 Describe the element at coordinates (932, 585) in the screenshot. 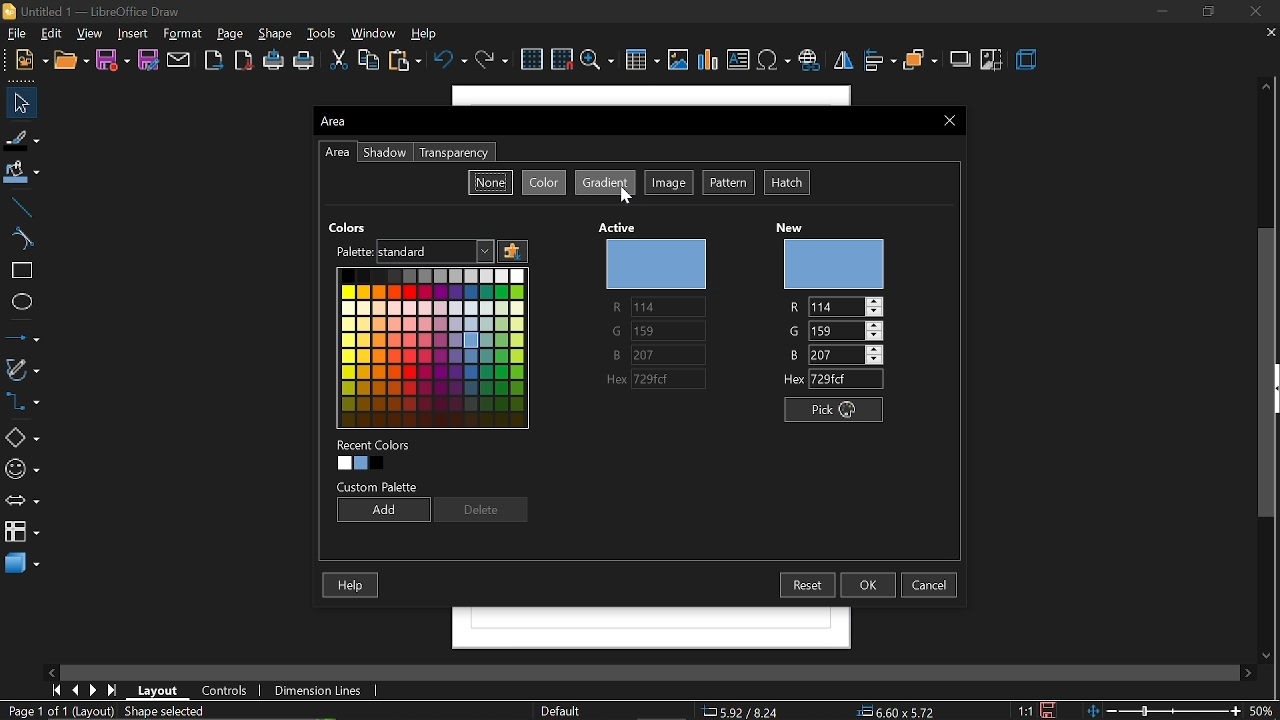

I see `cancel` at that location.